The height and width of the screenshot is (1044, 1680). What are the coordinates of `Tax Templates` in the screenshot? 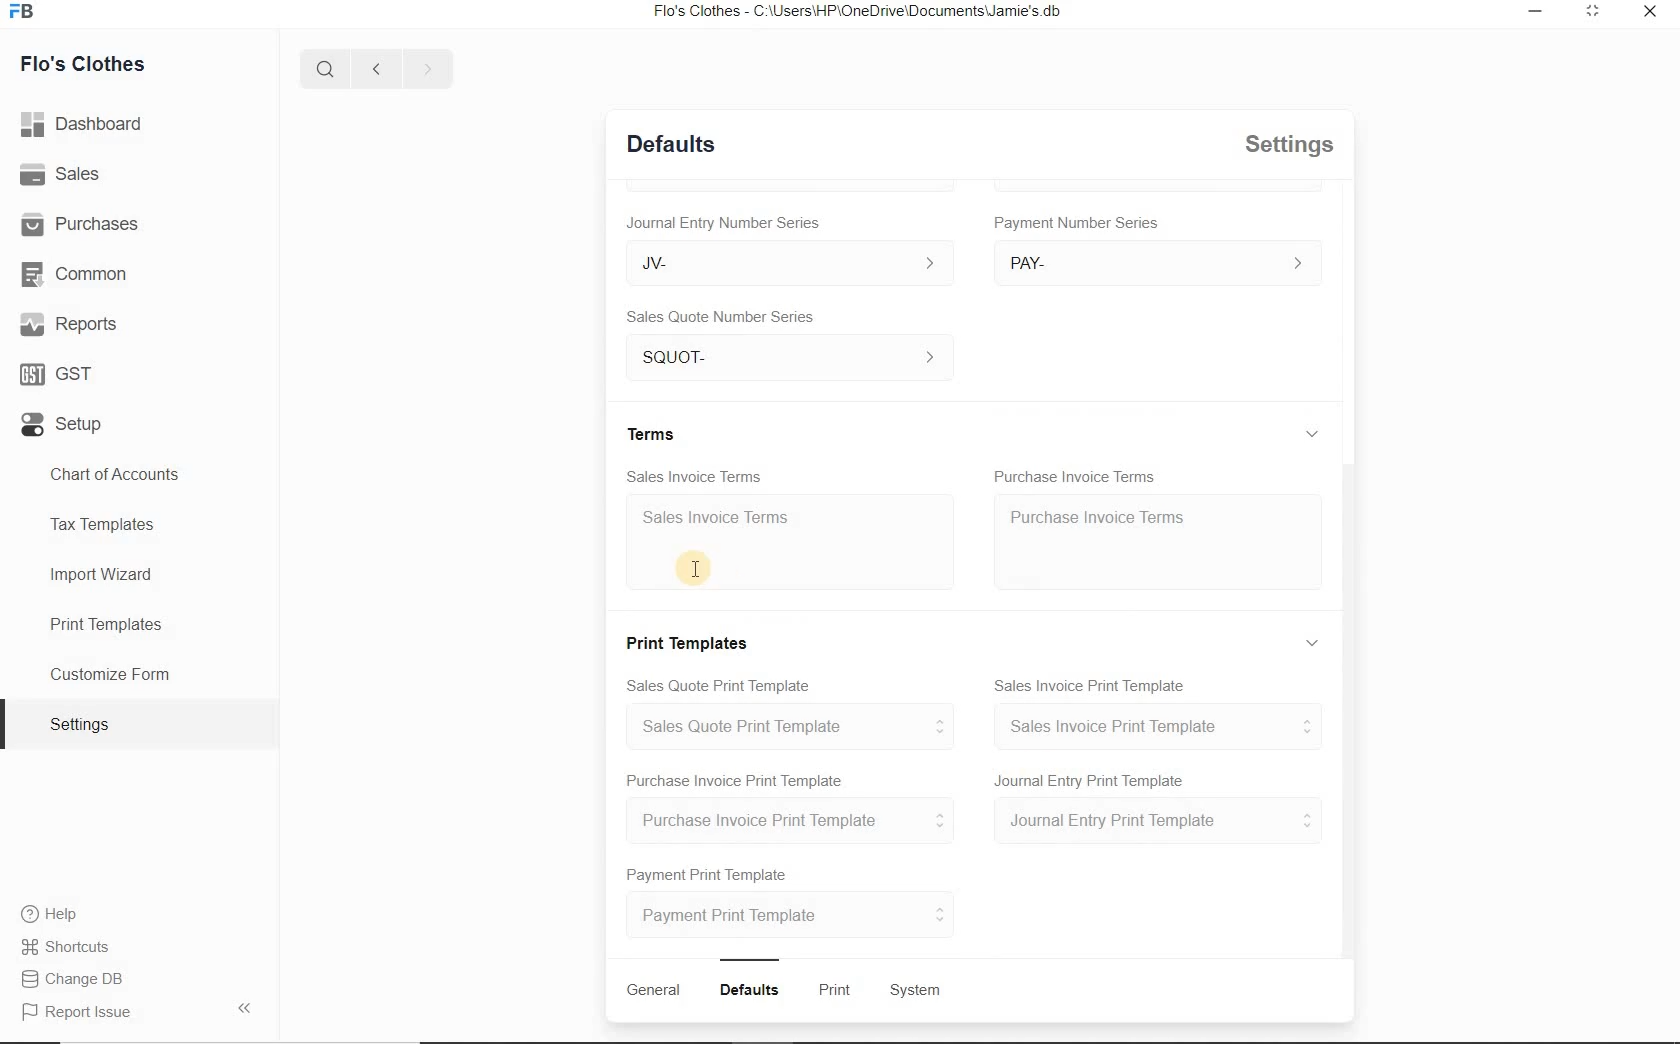 It's located at (138, 528).